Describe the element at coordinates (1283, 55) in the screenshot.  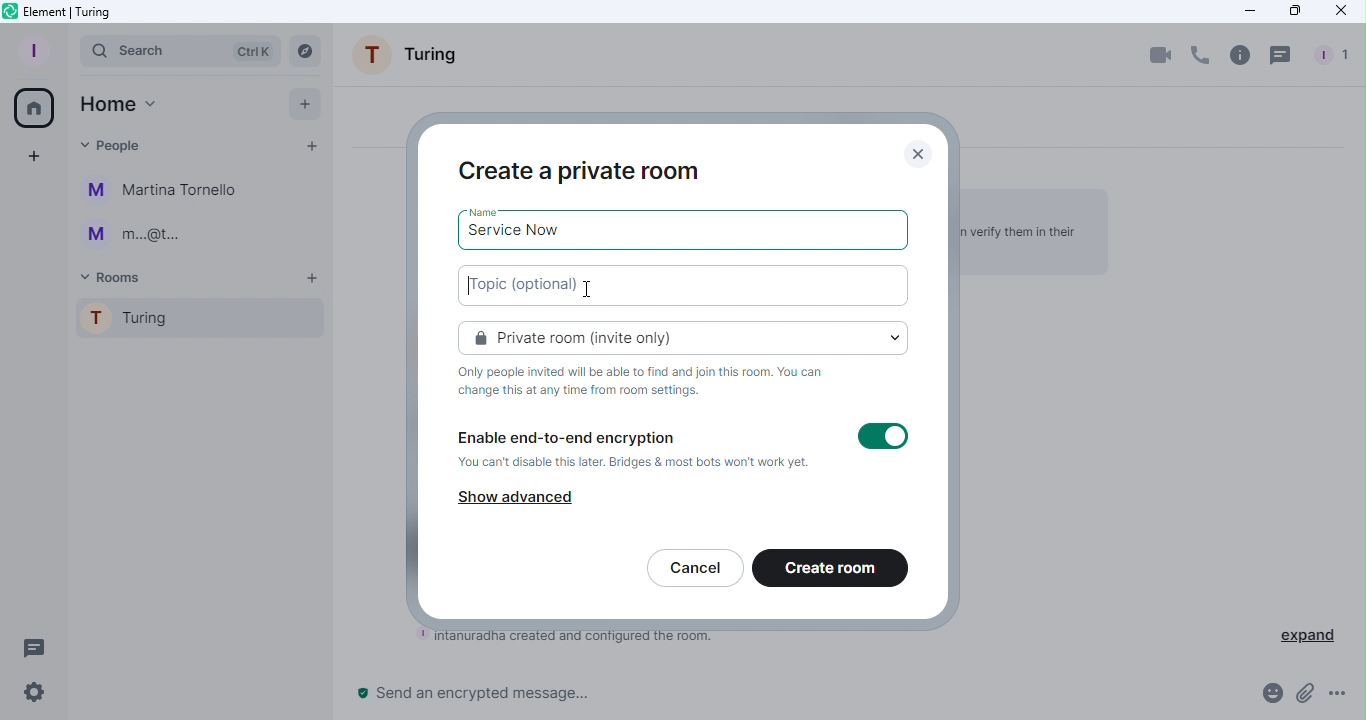
I see `Threads` at that location.